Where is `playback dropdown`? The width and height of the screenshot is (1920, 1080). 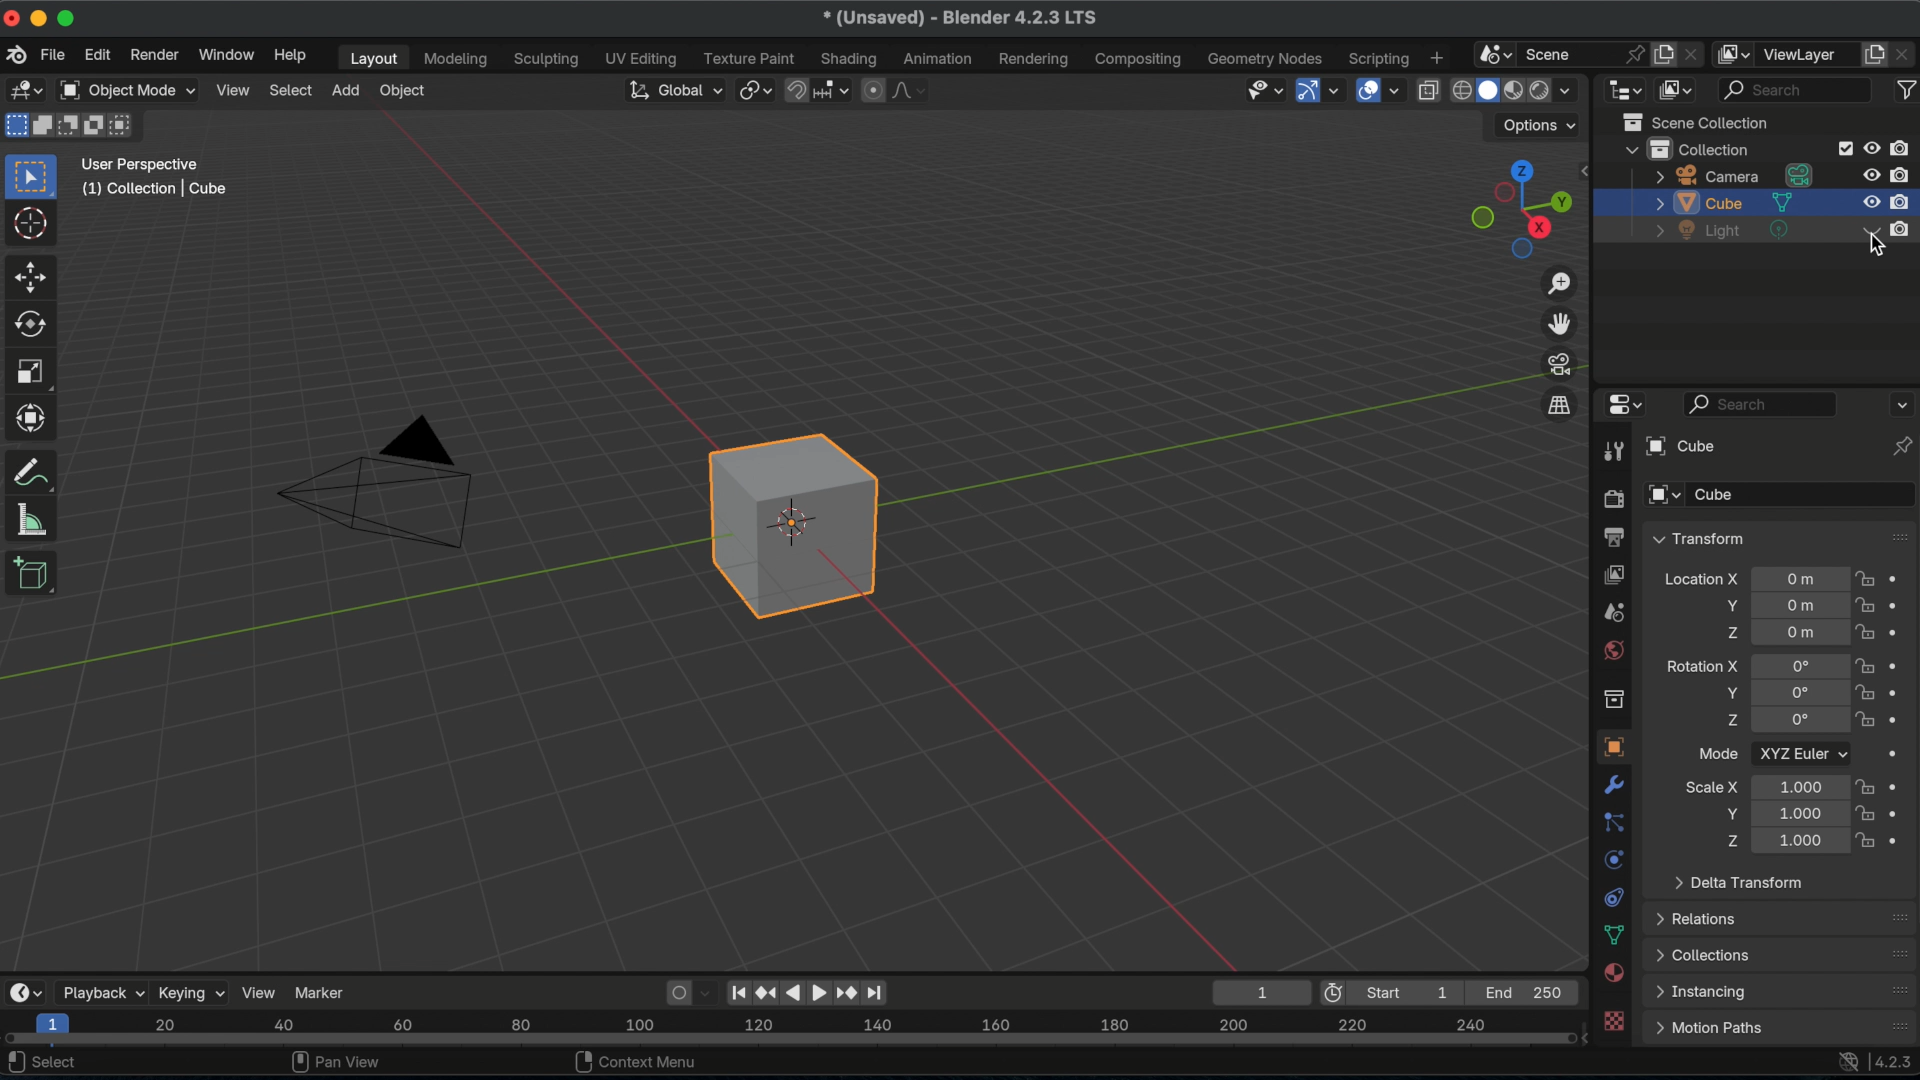 playback dropdown is located at coordinates (103, 989).